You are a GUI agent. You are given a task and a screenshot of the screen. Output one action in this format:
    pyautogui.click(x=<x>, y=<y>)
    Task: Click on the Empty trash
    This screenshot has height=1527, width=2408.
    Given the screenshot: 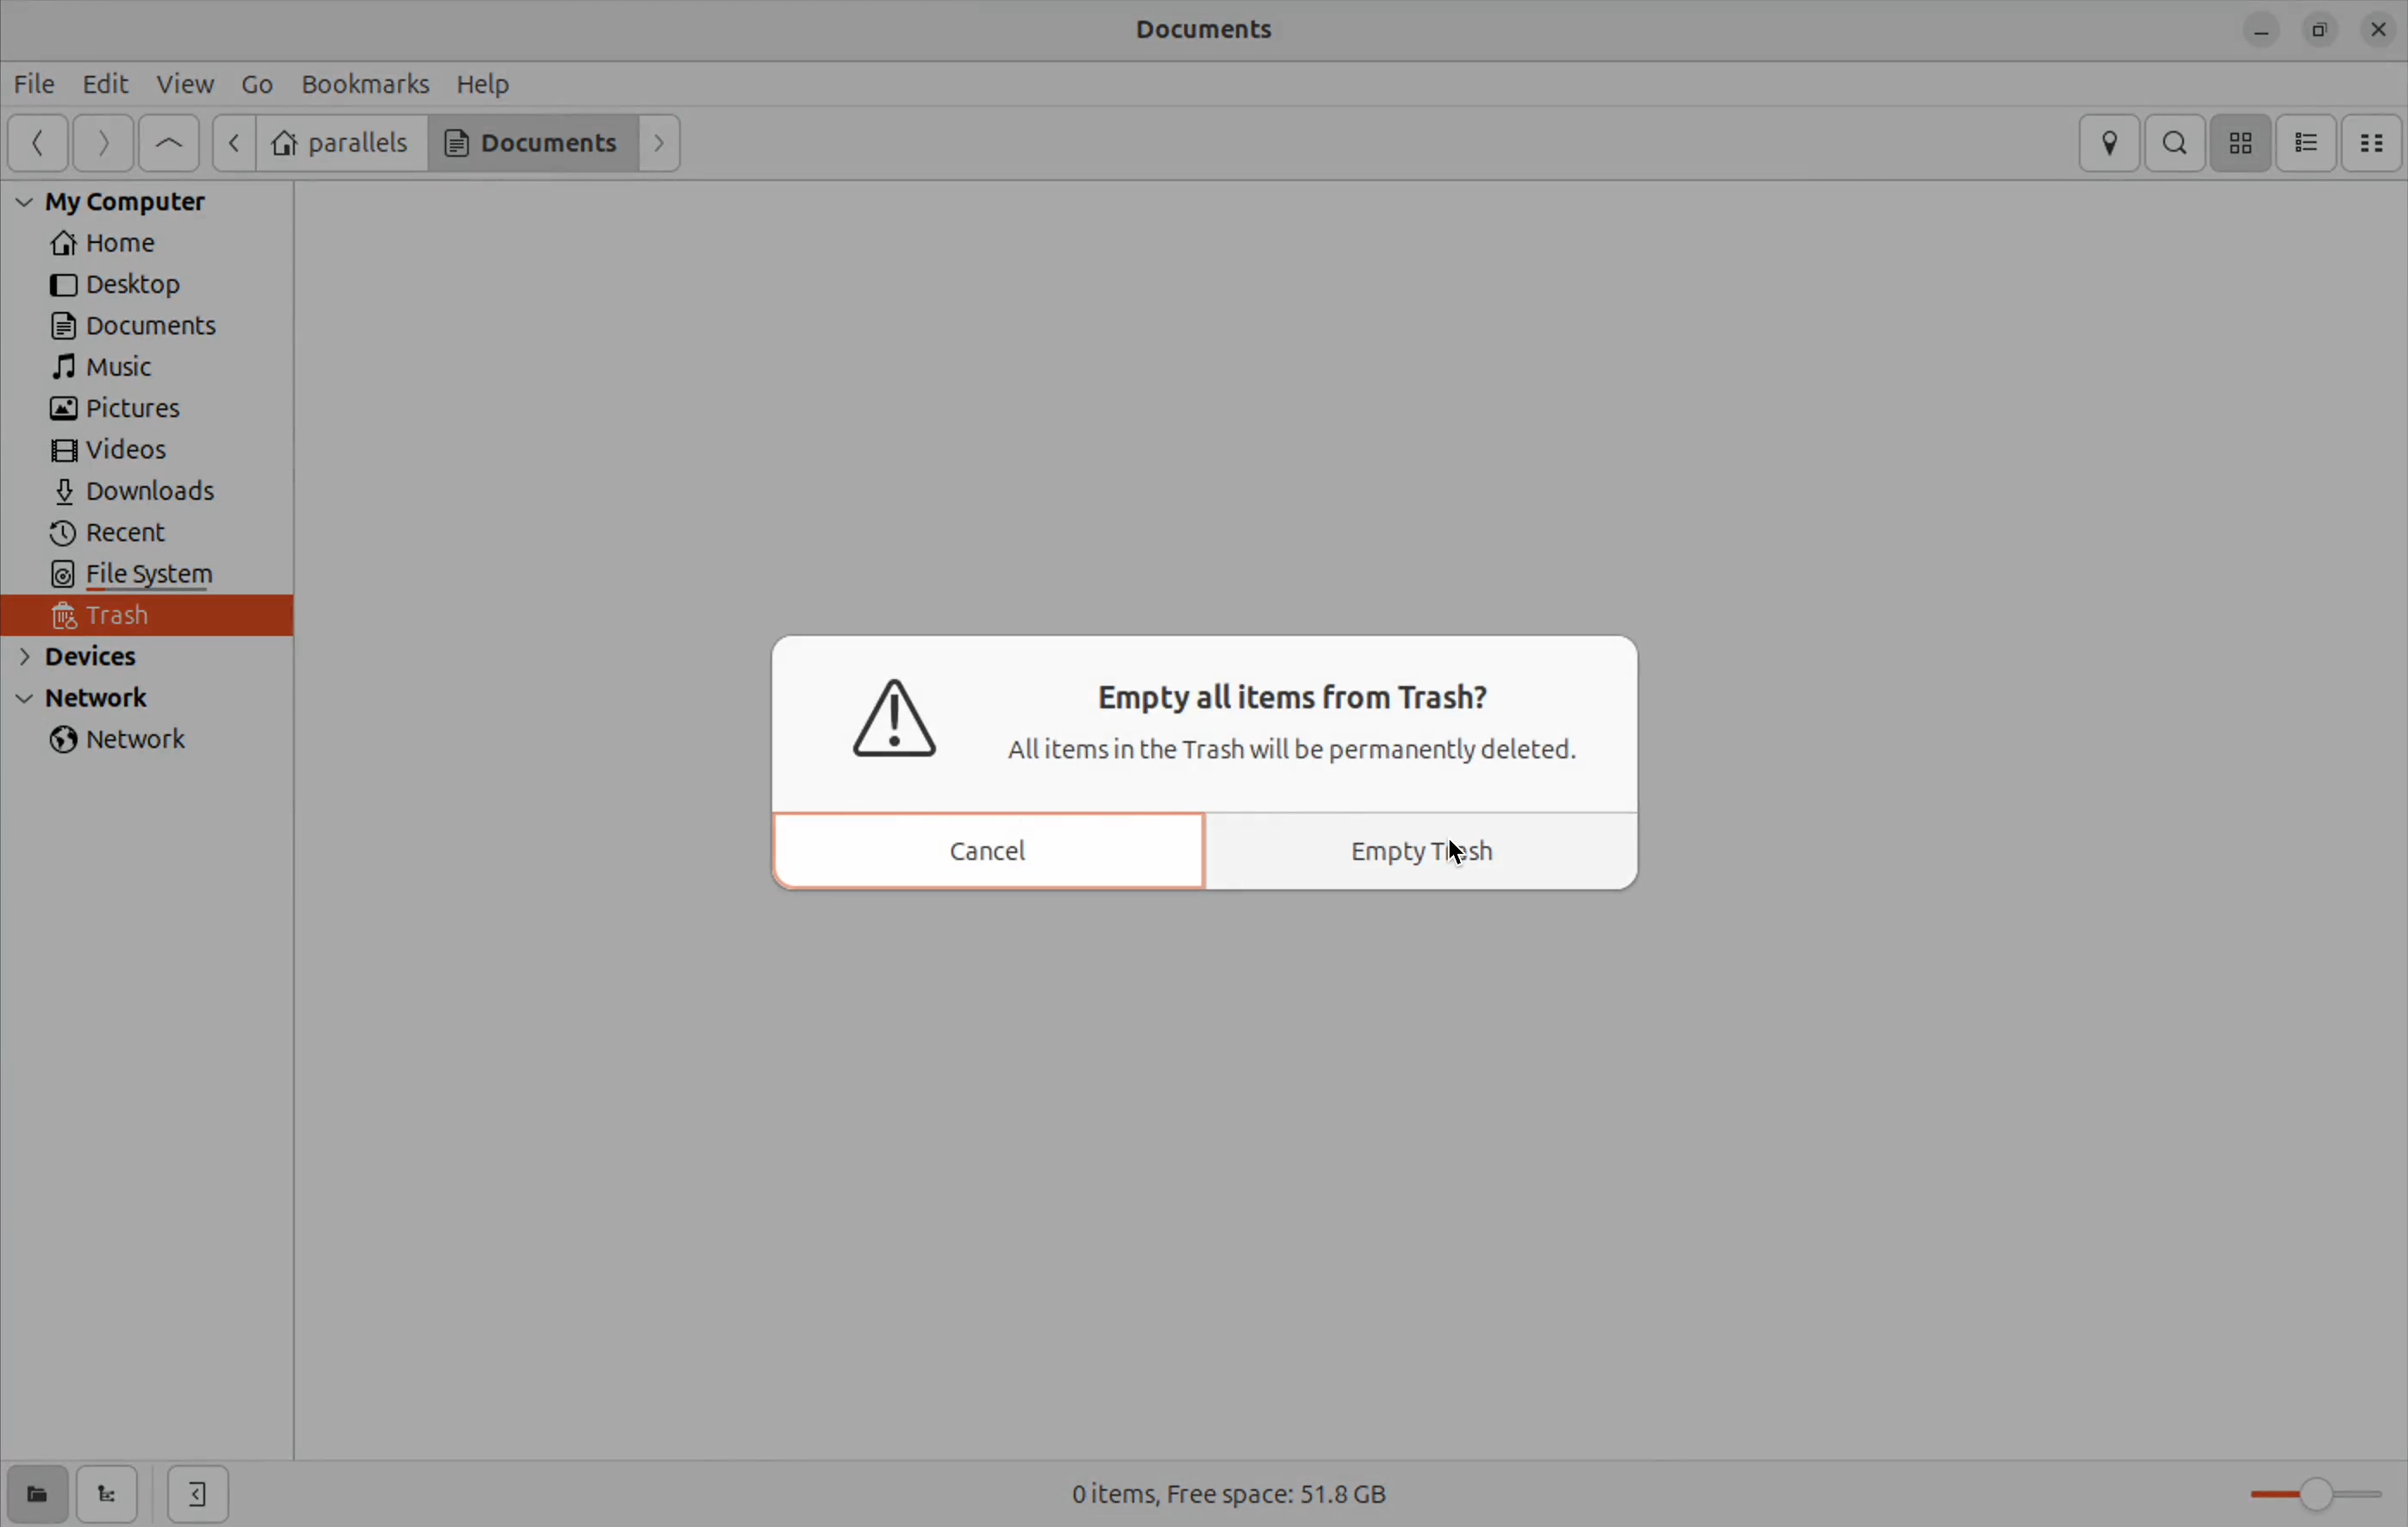 What is the action you would take?
    pyautogui.click(x=1426, y=853)
    